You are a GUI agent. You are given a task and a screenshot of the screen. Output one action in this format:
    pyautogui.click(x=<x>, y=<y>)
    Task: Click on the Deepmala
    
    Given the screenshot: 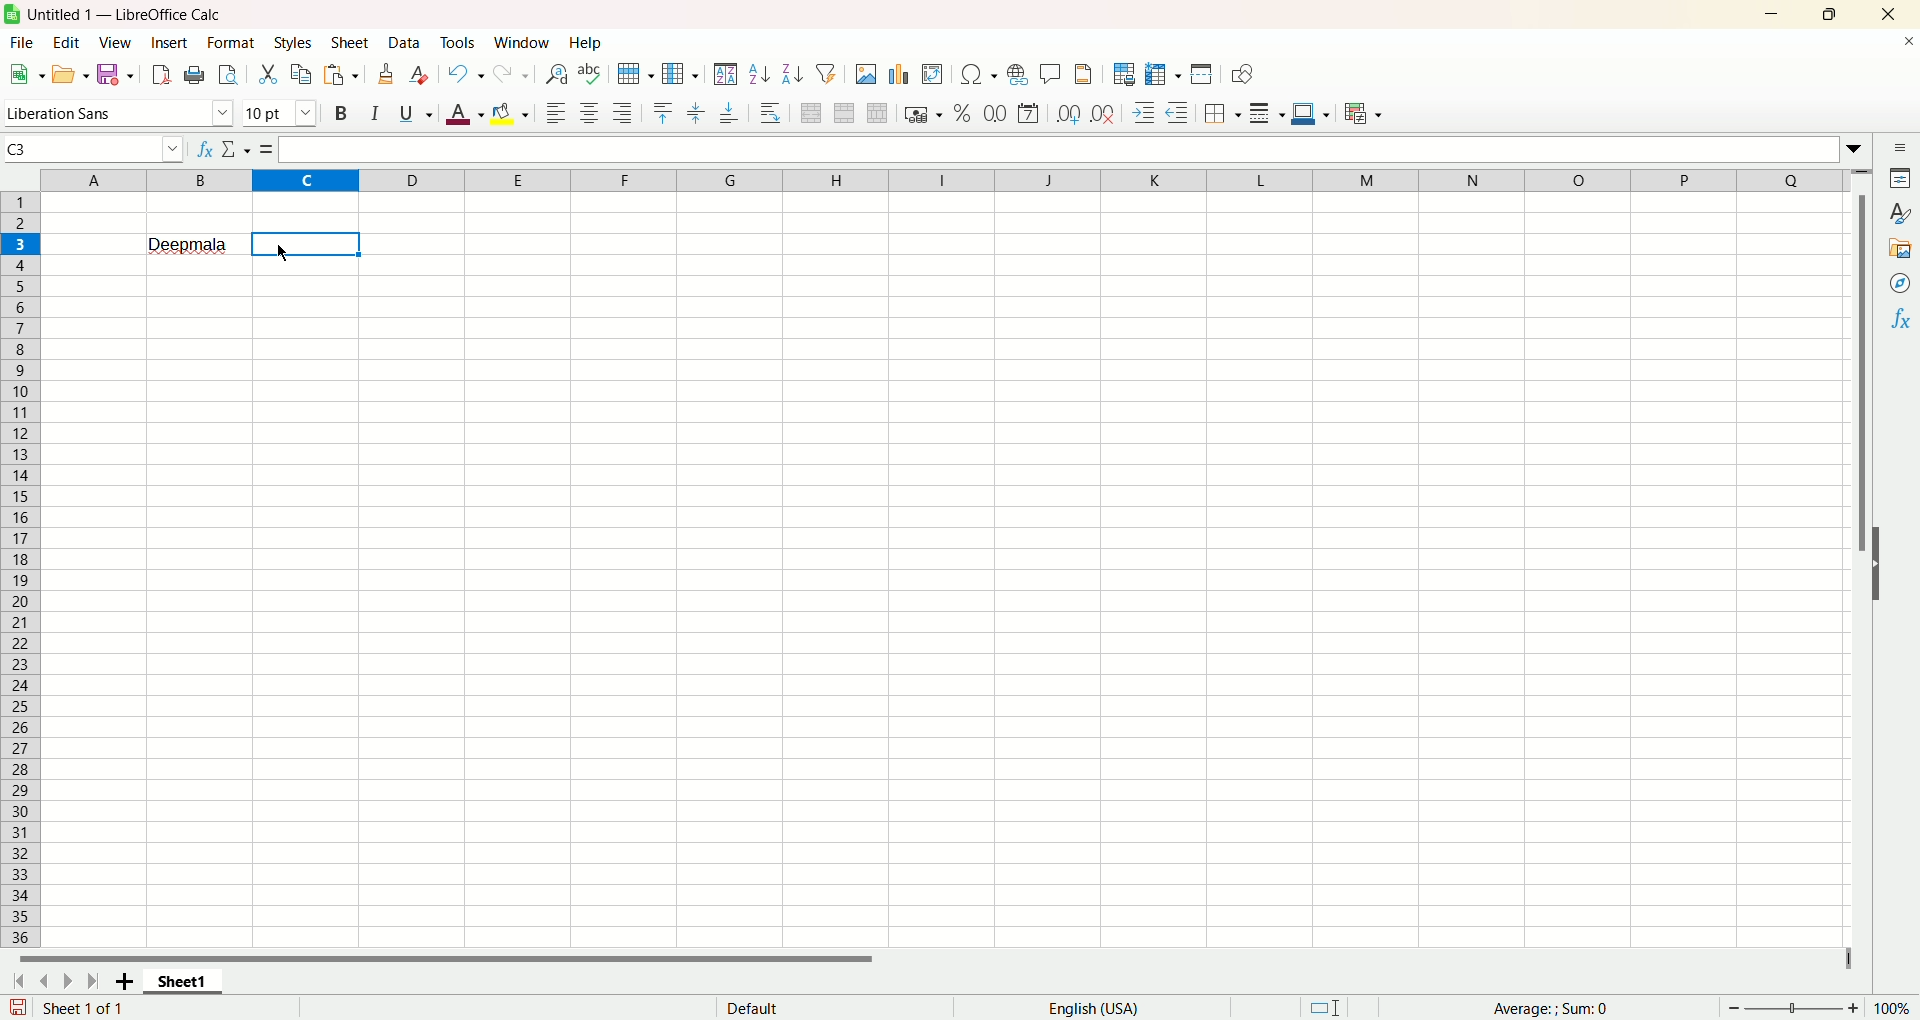 What is the action you would take?
    pyautogui.click(x=190, y=243)
    